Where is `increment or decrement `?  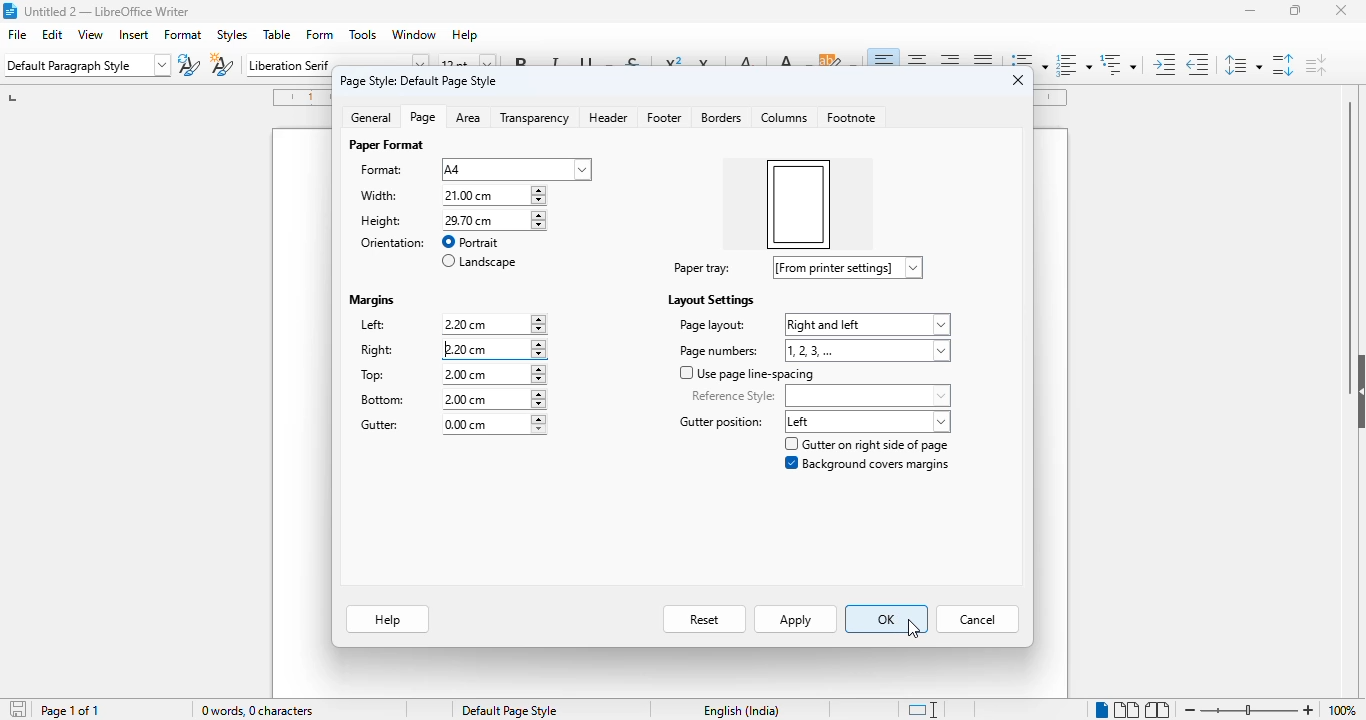
increment or decrement  is located at coordinates (542, 350).